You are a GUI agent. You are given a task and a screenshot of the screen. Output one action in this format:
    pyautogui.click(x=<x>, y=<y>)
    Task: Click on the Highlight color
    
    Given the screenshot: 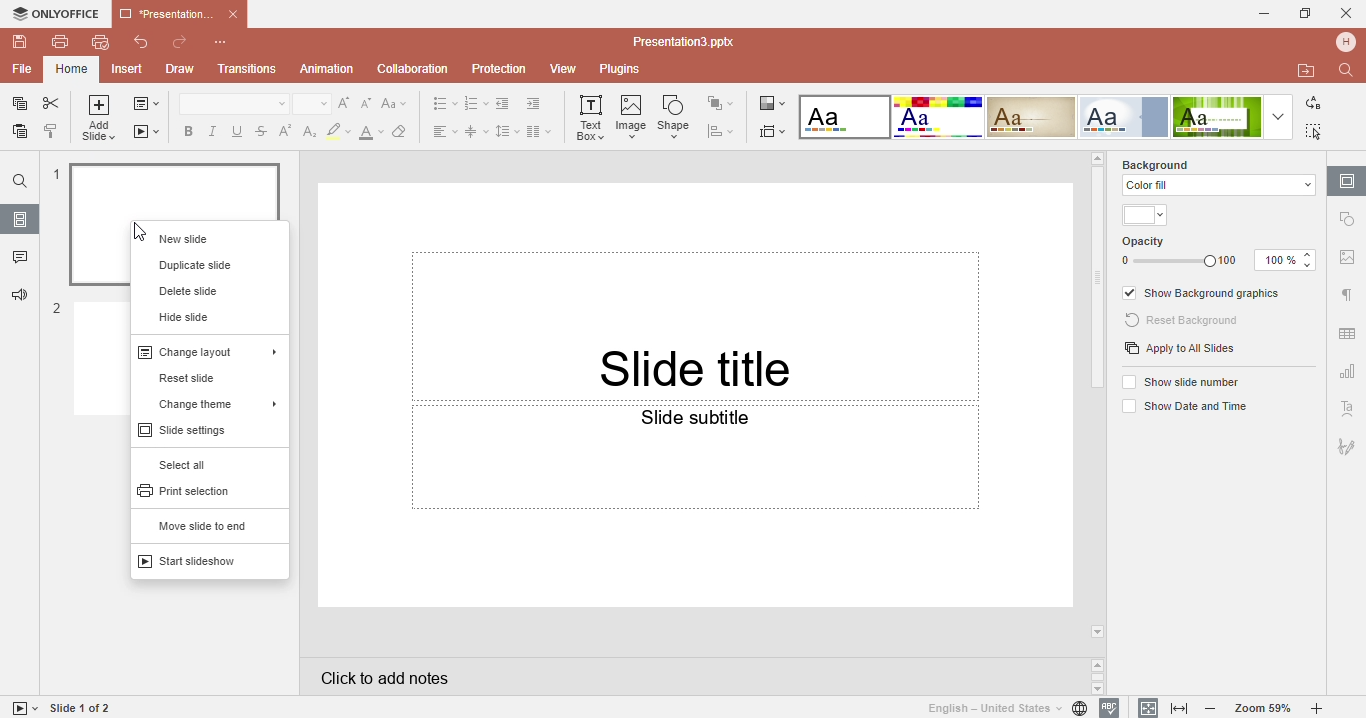 What is the action you would take?
    pyautogui.click(x=339, y=130)
    